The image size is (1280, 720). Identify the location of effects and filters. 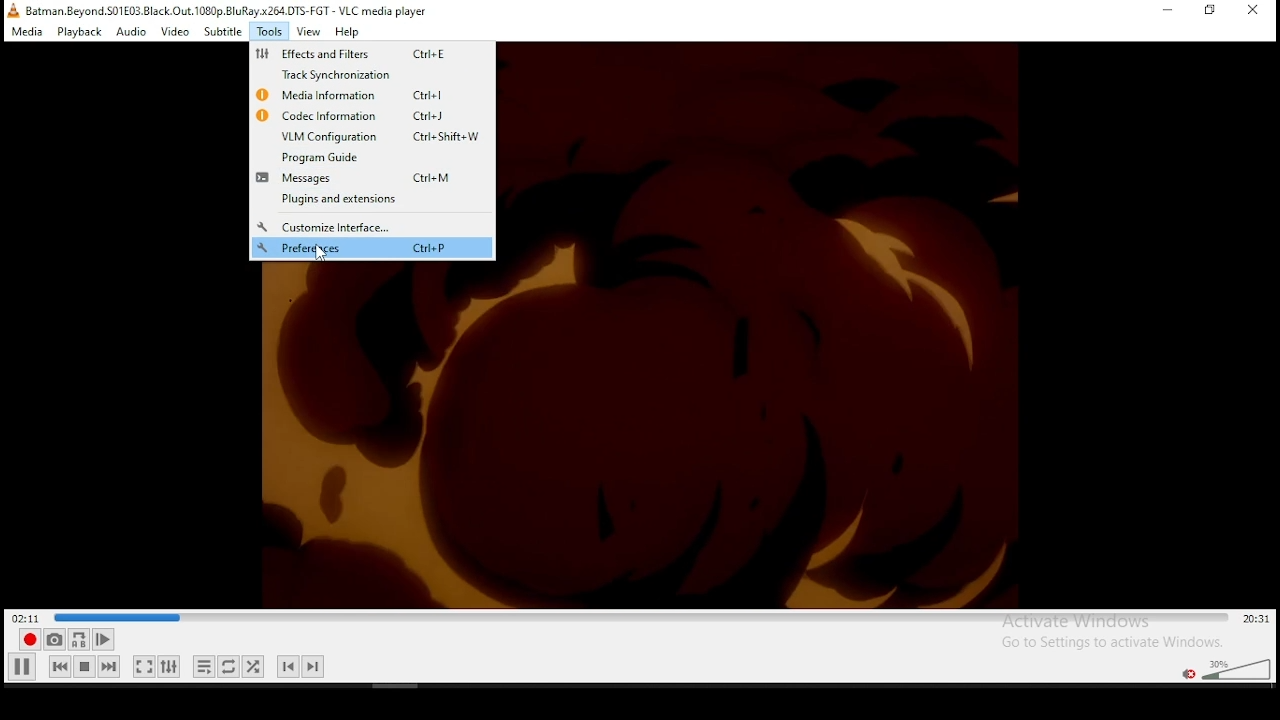
(359, 54).